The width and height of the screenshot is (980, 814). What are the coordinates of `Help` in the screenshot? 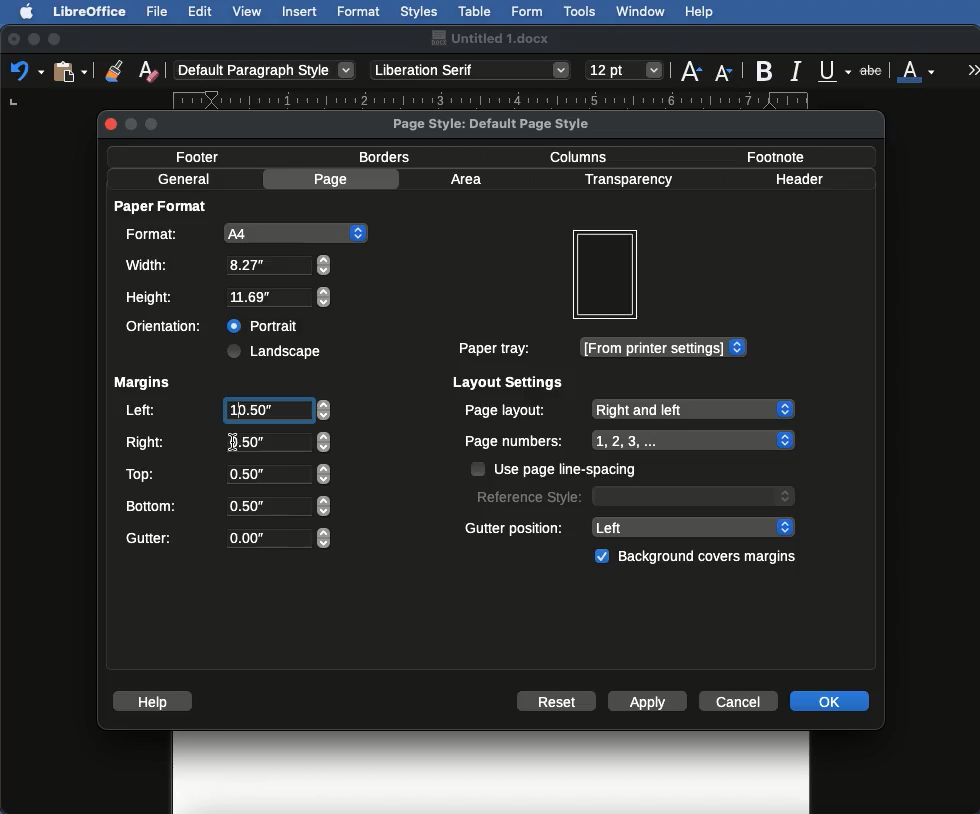 It's located at (156, 701).